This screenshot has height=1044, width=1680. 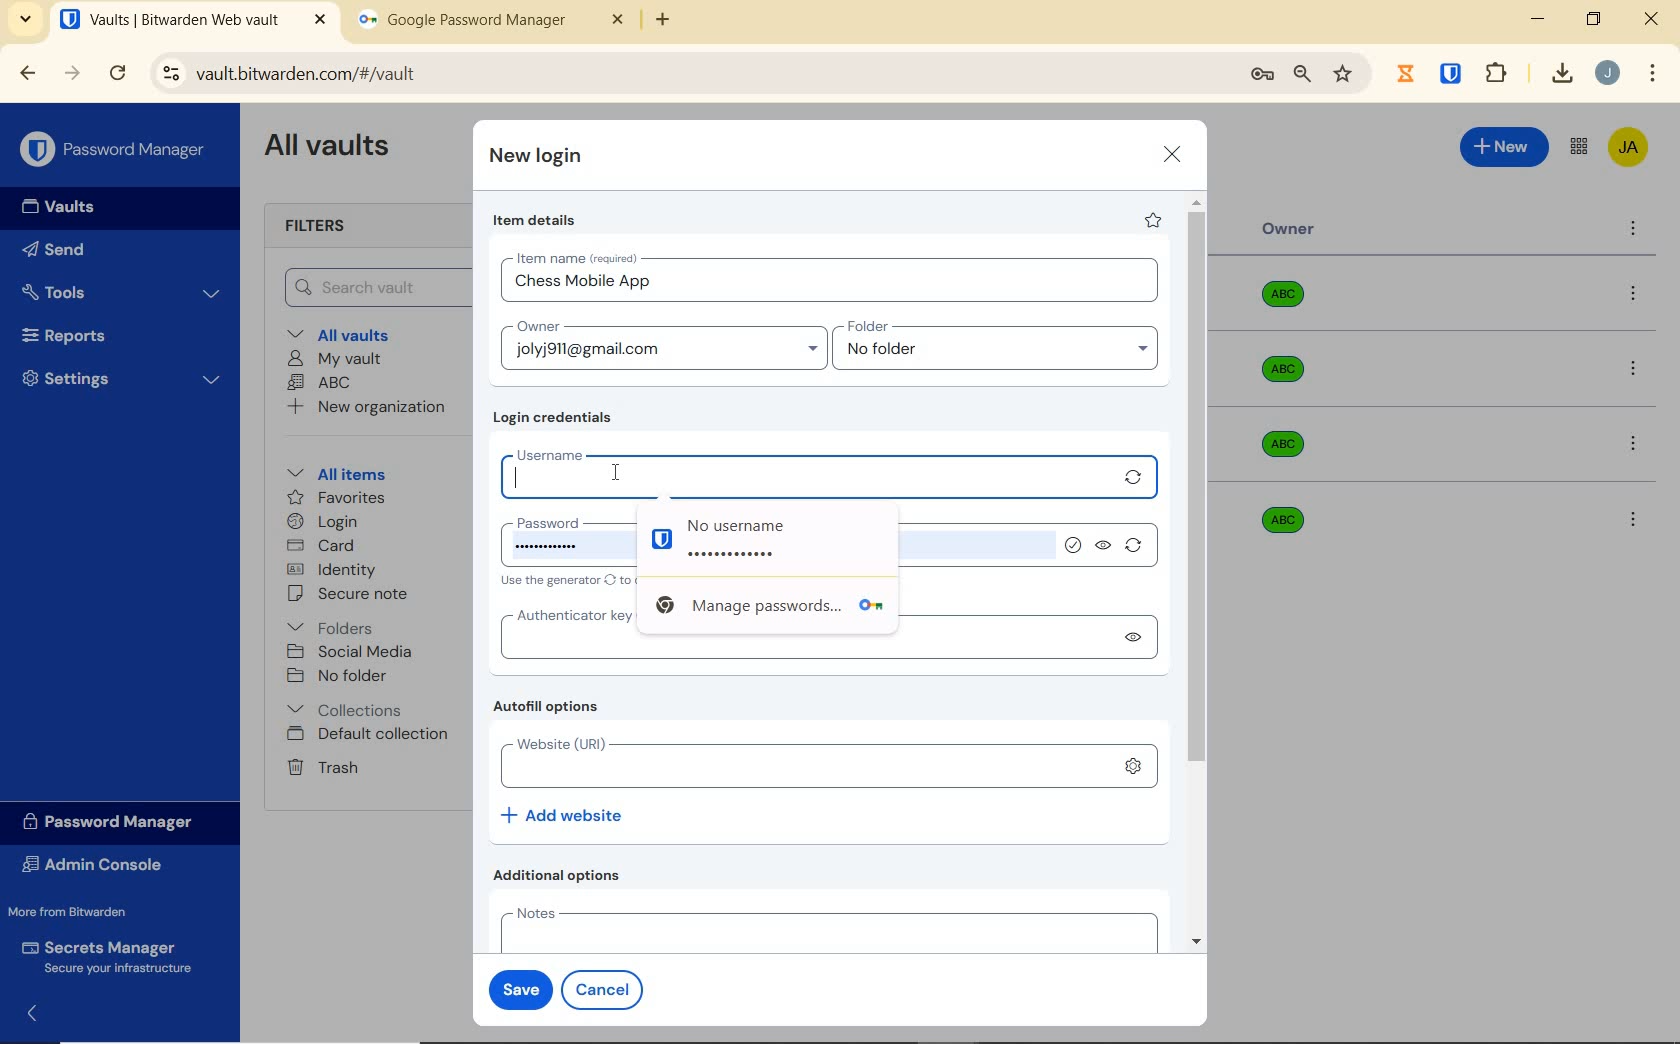 I want to click on card, so click(x=320, y=547).